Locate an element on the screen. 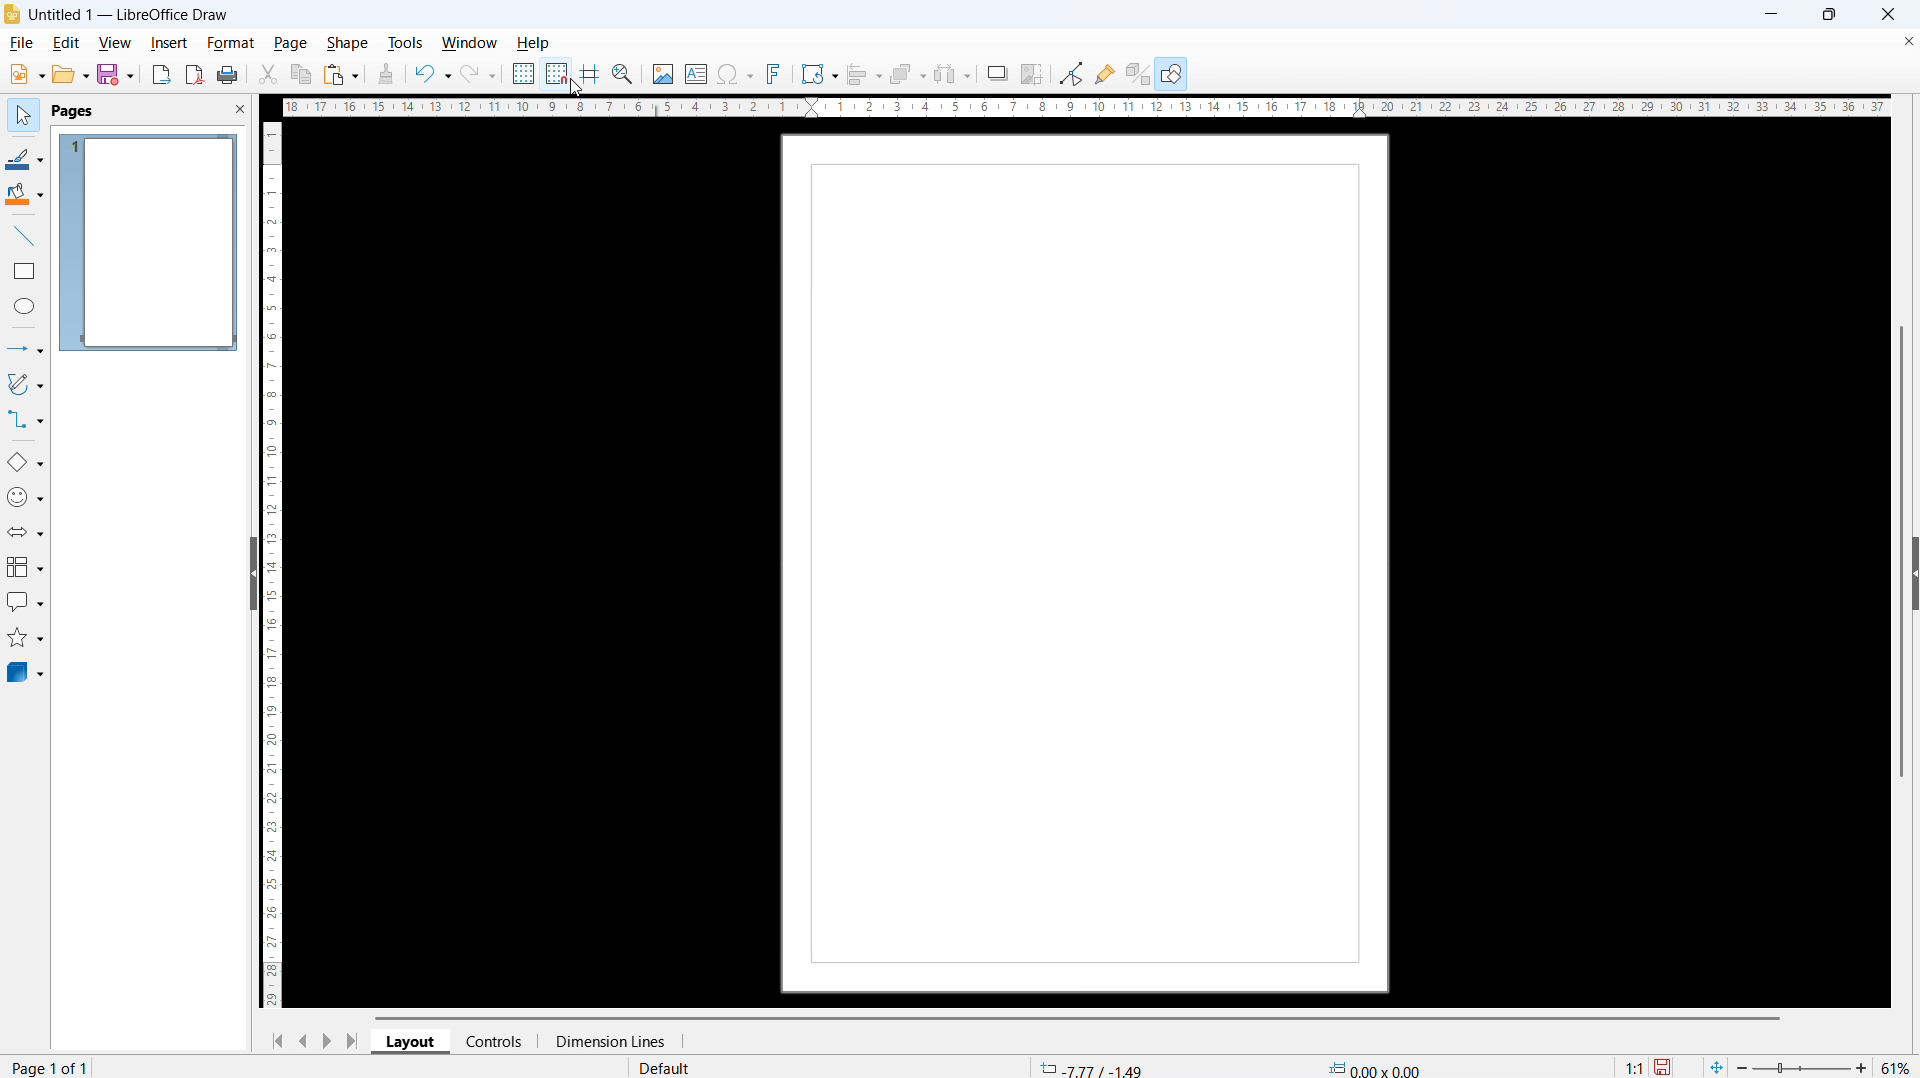 This screenshot has width=1920, height=1078. Select at least three objects To distribute  is located at coordinates (953, 74).